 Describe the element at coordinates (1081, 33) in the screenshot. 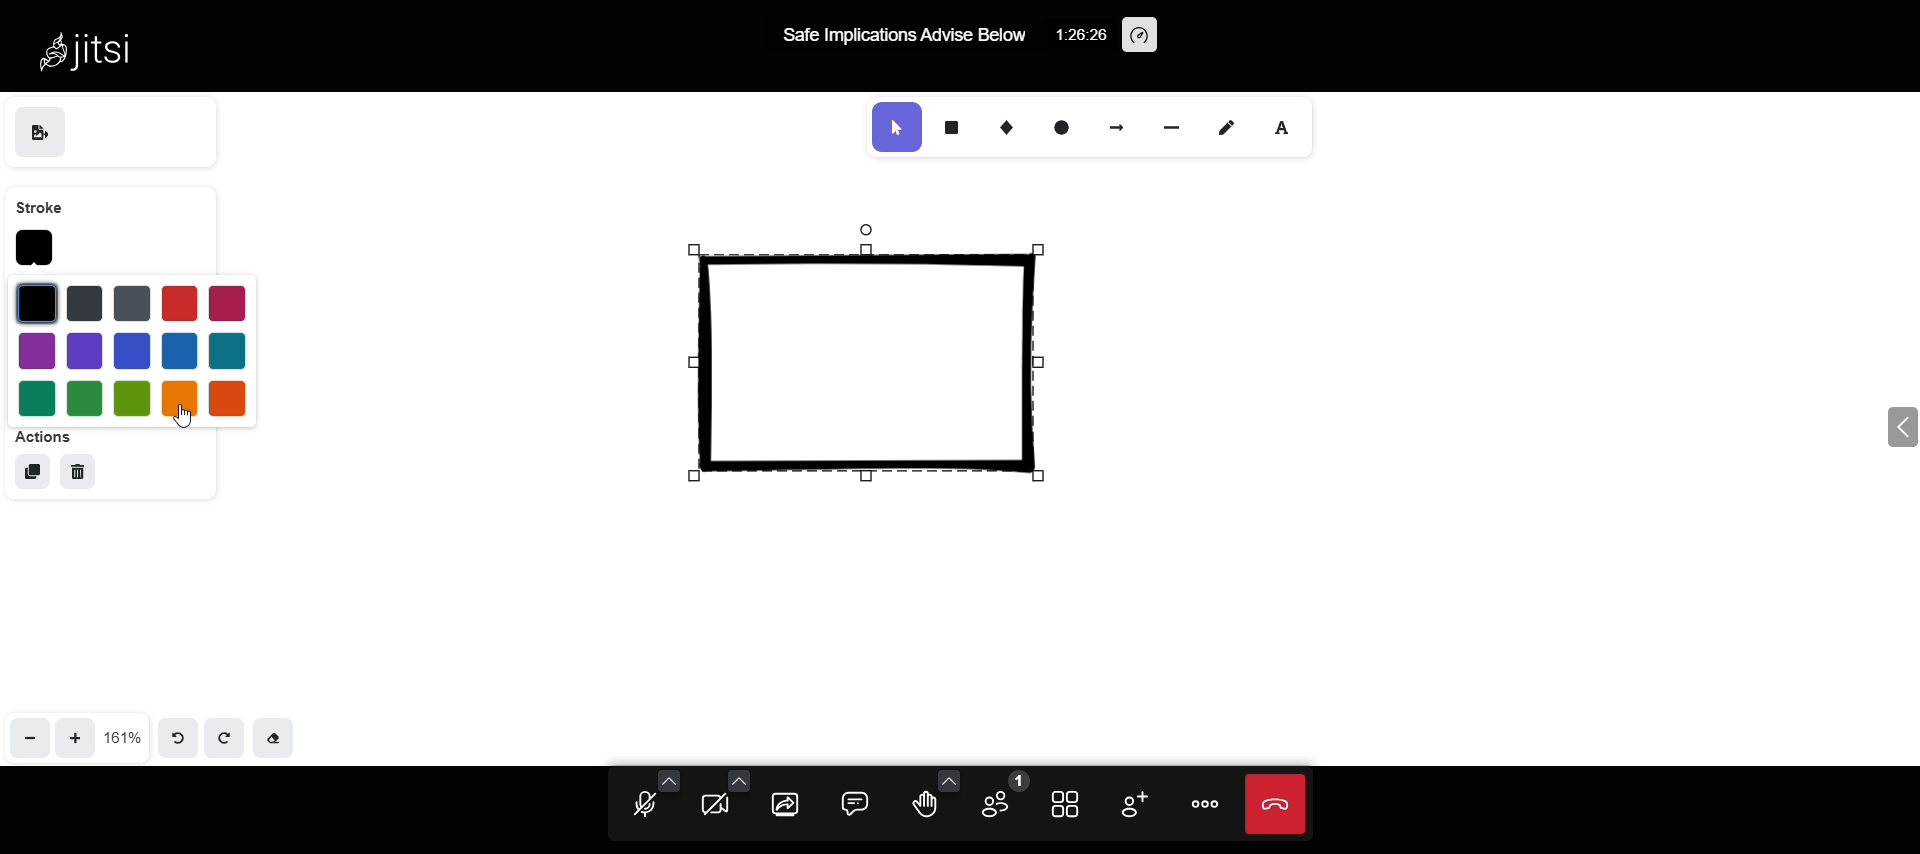

I see `1:26:26` at that location.